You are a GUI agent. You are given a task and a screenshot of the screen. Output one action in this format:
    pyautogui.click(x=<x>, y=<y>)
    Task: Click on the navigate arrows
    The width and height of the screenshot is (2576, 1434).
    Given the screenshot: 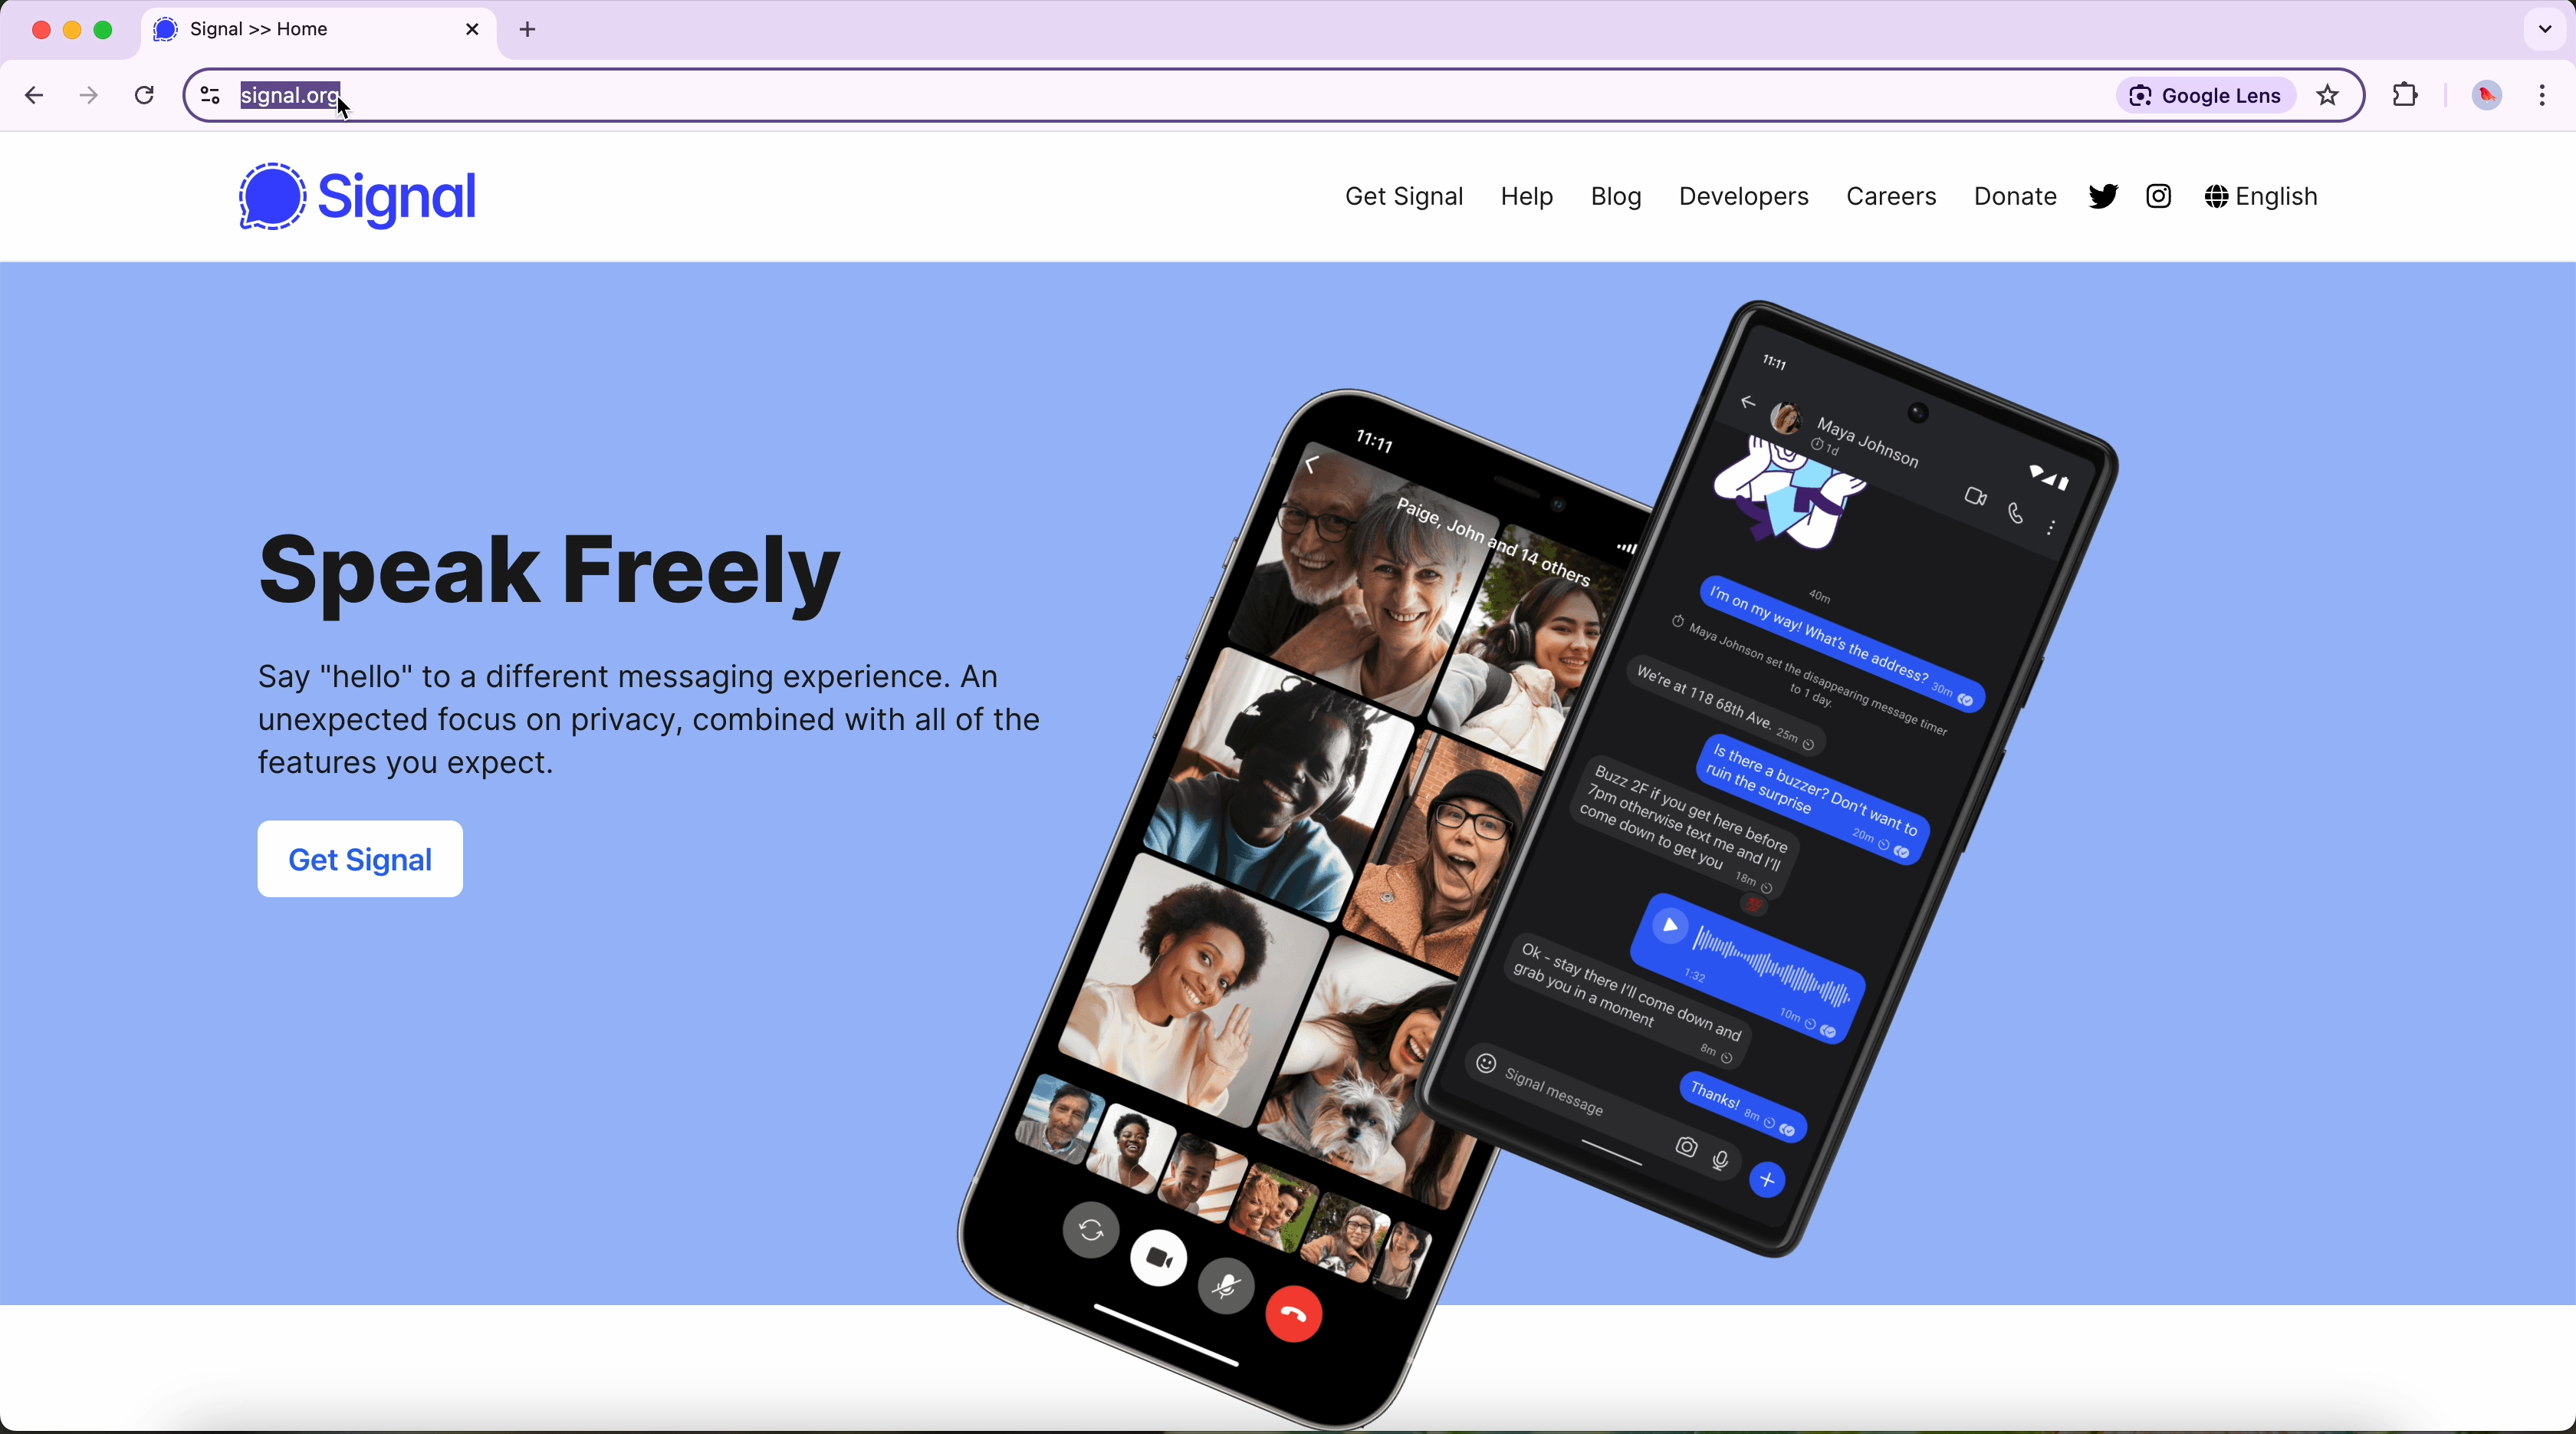 What is the action you would take?
    pyautogui.click(x=63, y=94)
    